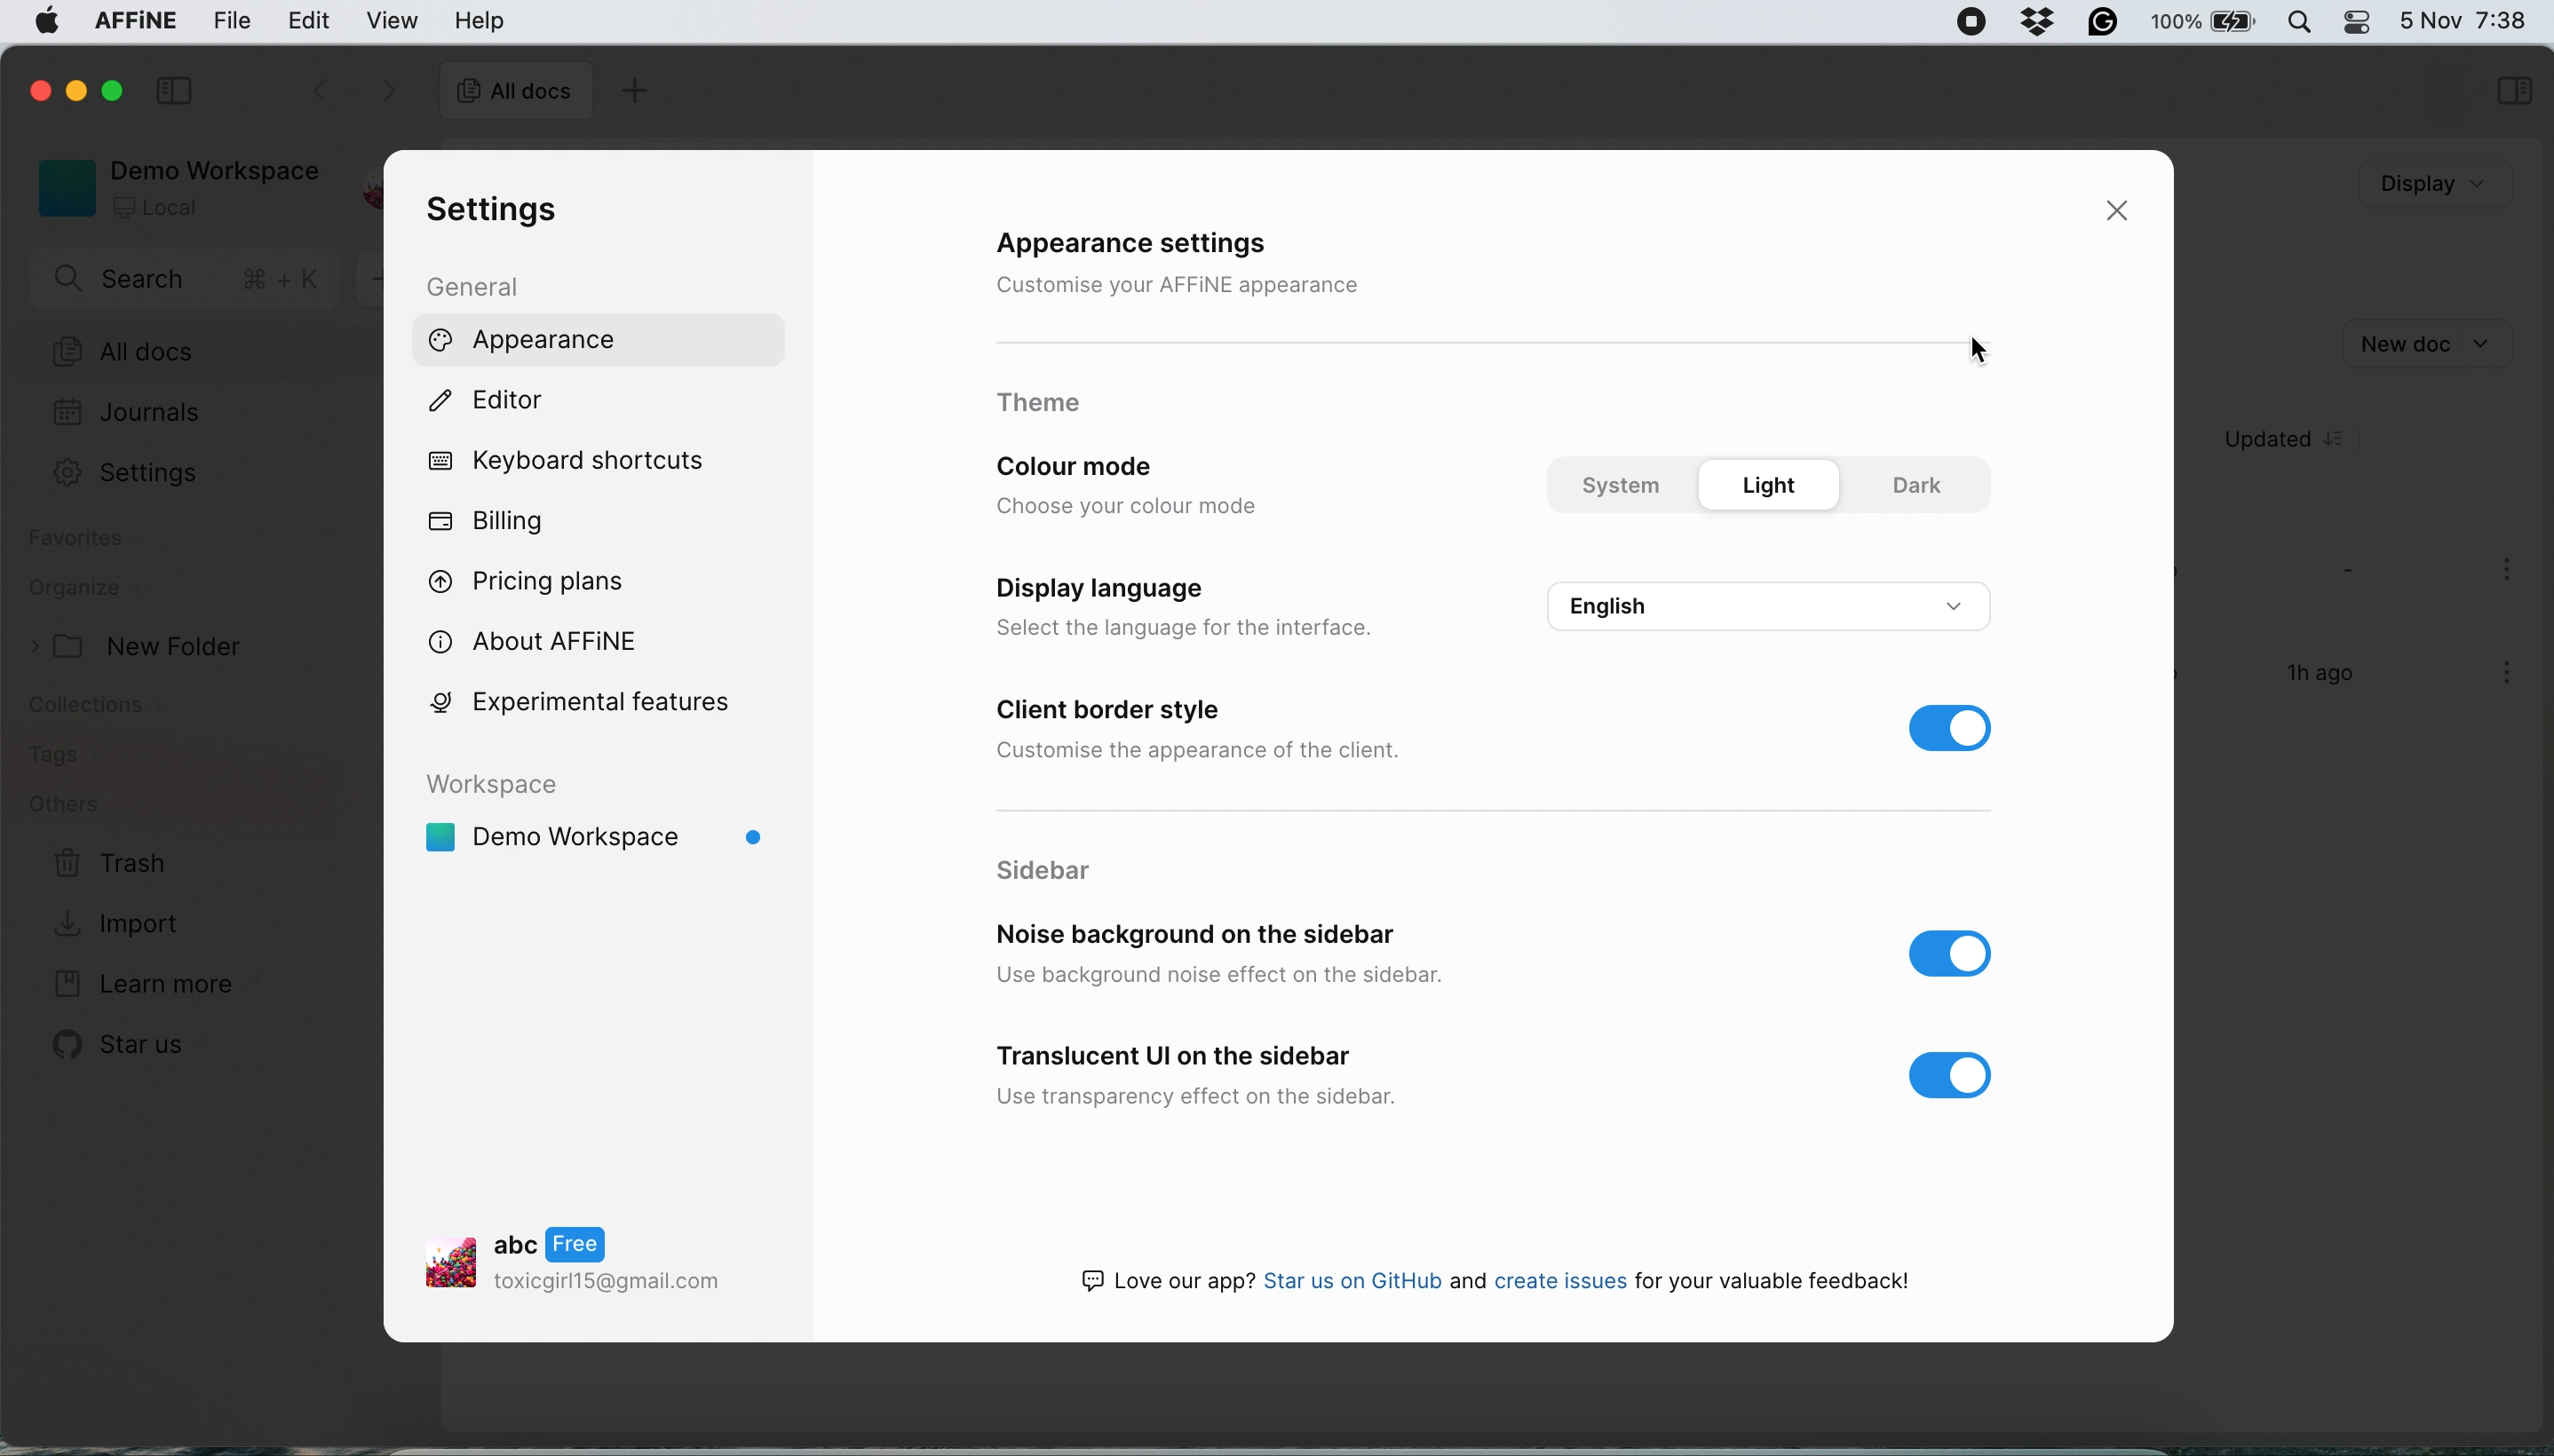 Image resolution: width=2554 pixels, height=1456 pixels. I want to click on go backwards, so click(317, 94).